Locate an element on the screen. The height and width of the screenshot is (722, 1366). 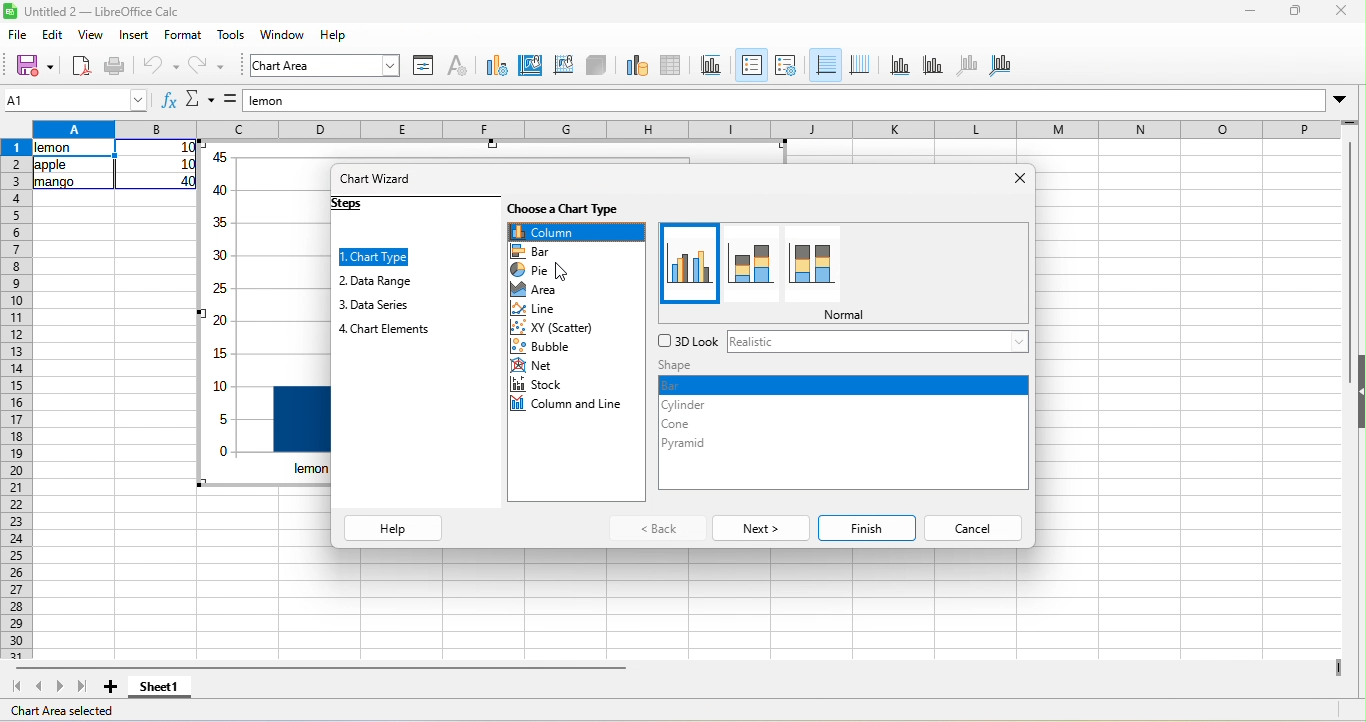
chart area selected is located at coordinates (66, 712).